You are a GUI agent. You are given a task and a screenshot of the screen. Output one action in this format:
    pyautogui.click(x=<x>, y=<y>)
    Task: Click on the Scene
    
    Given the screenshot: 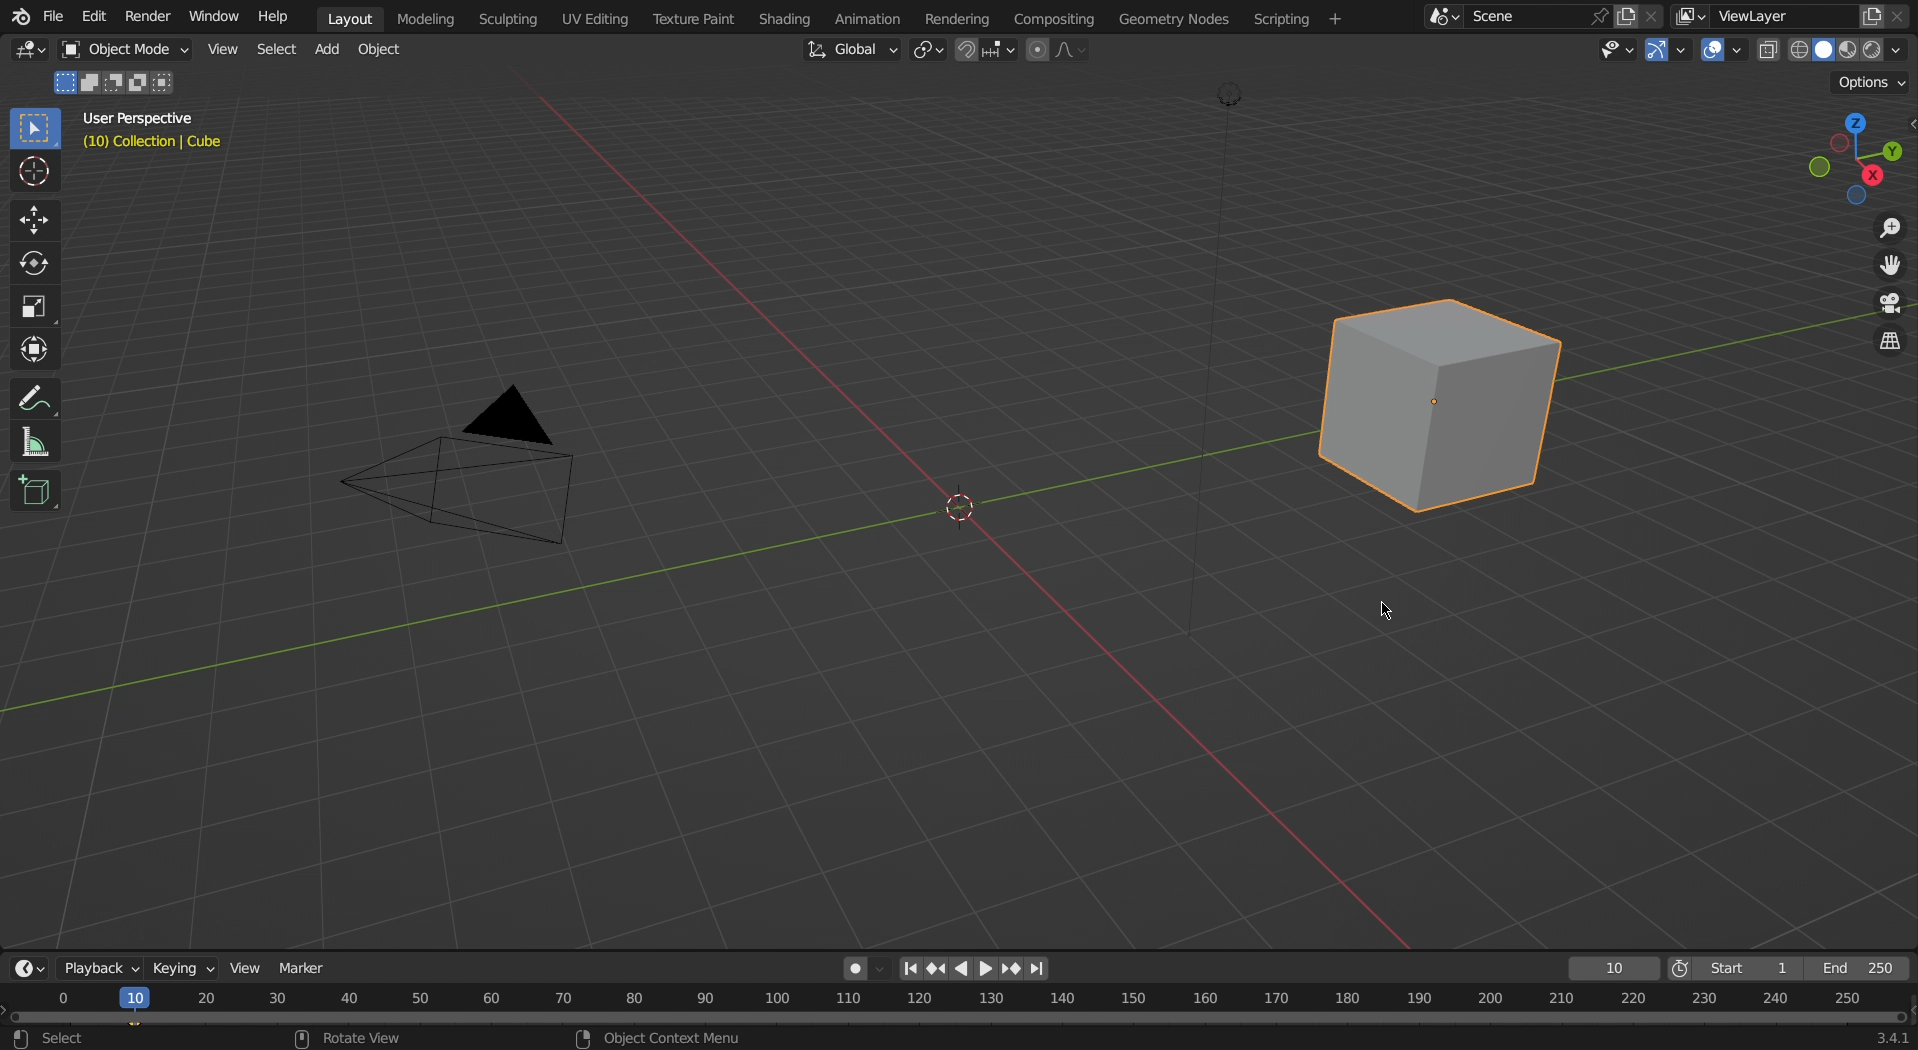 What is the action you would take?
    pyautogui.click(x=1514, y=17)
    